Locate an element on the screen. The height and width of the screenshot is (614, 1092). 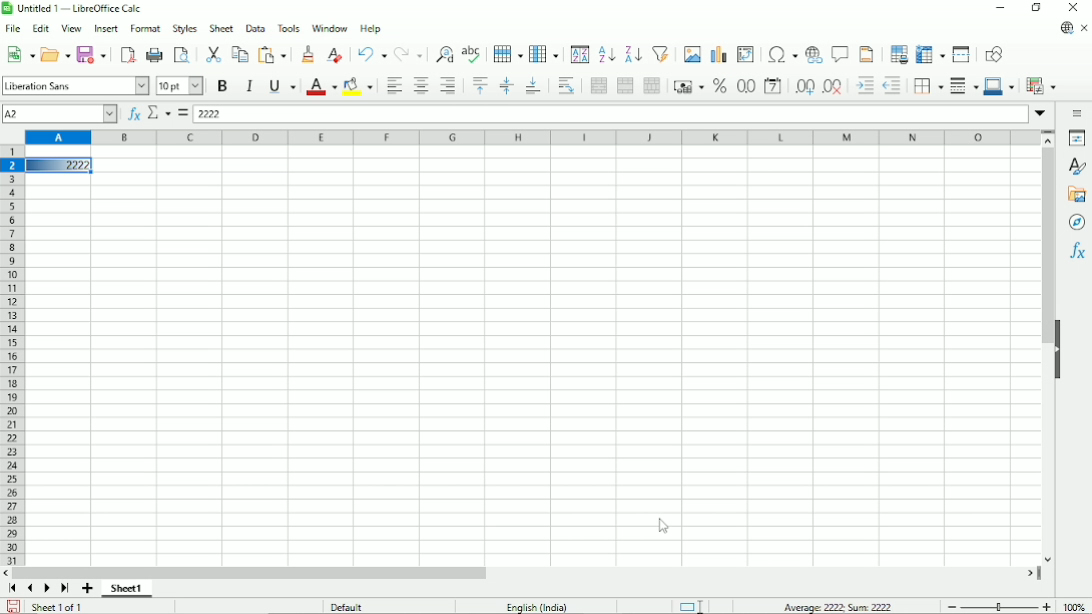
Borders is located at coordinates (926, 86).